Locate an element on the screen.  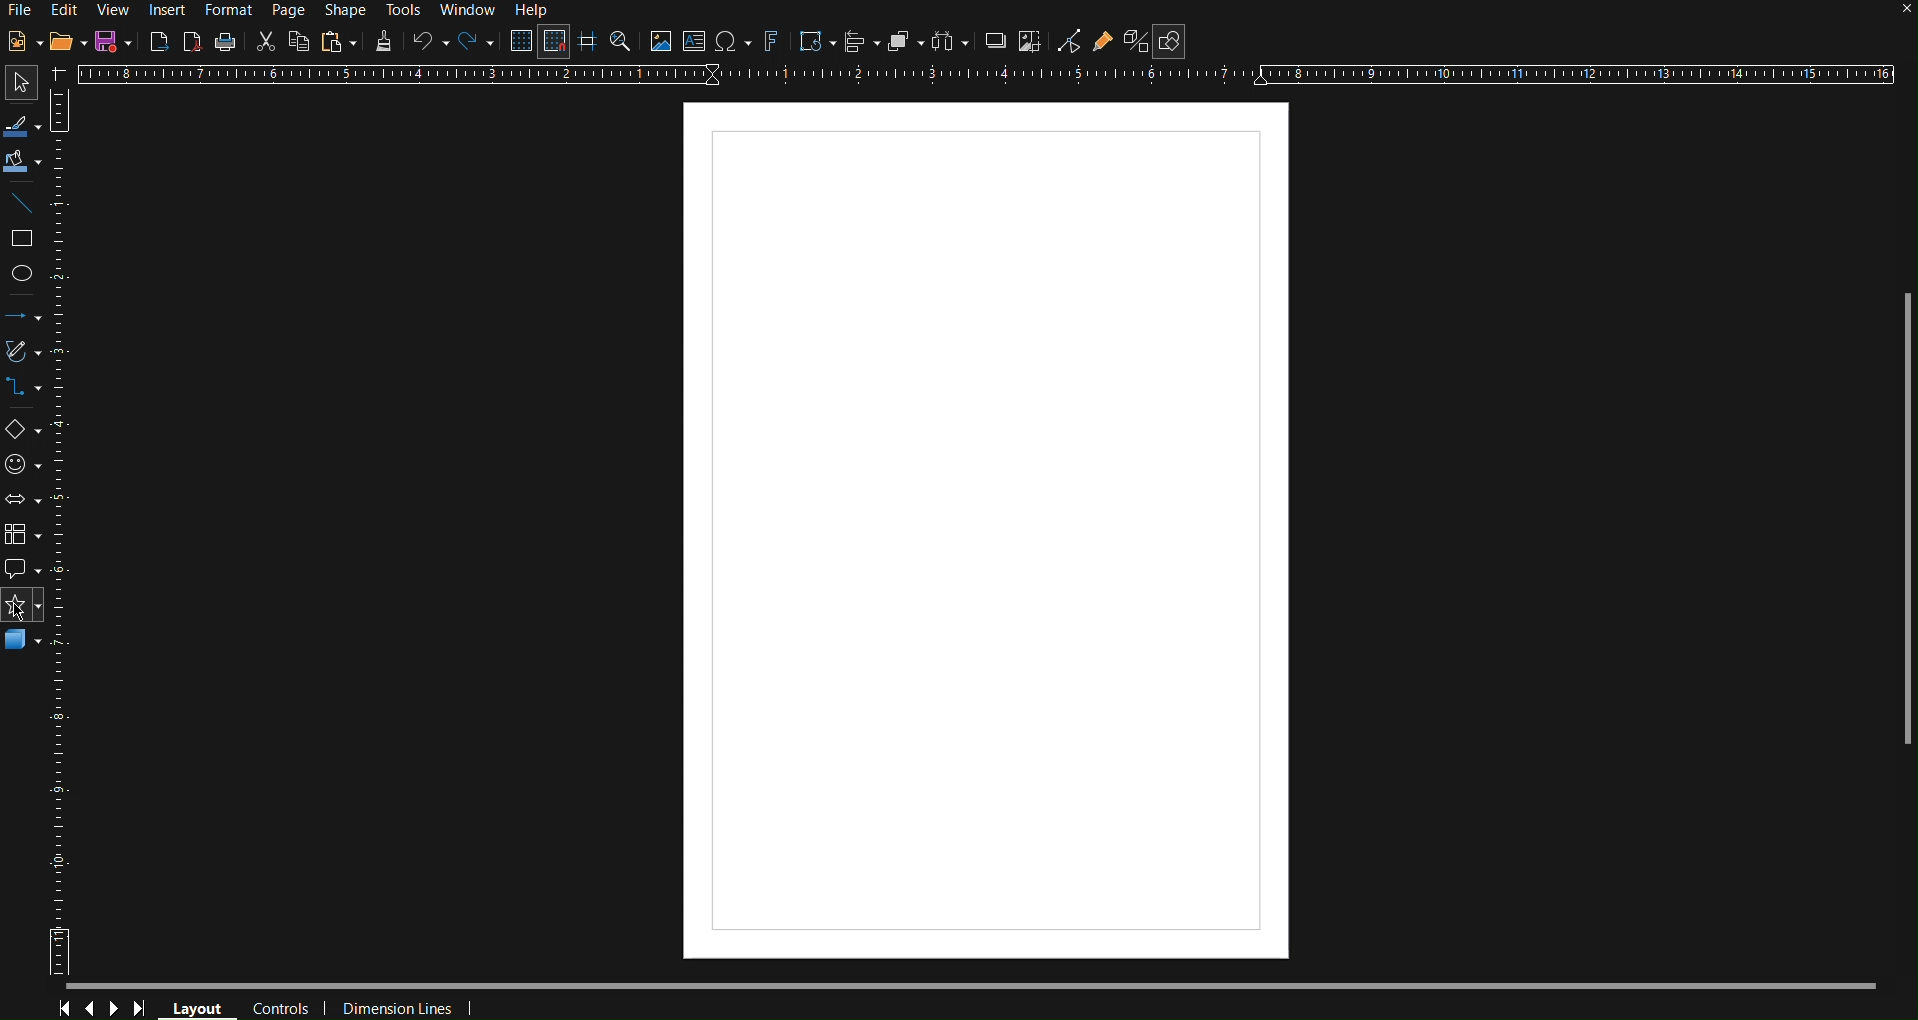
New is located at coordinates (24, 42).